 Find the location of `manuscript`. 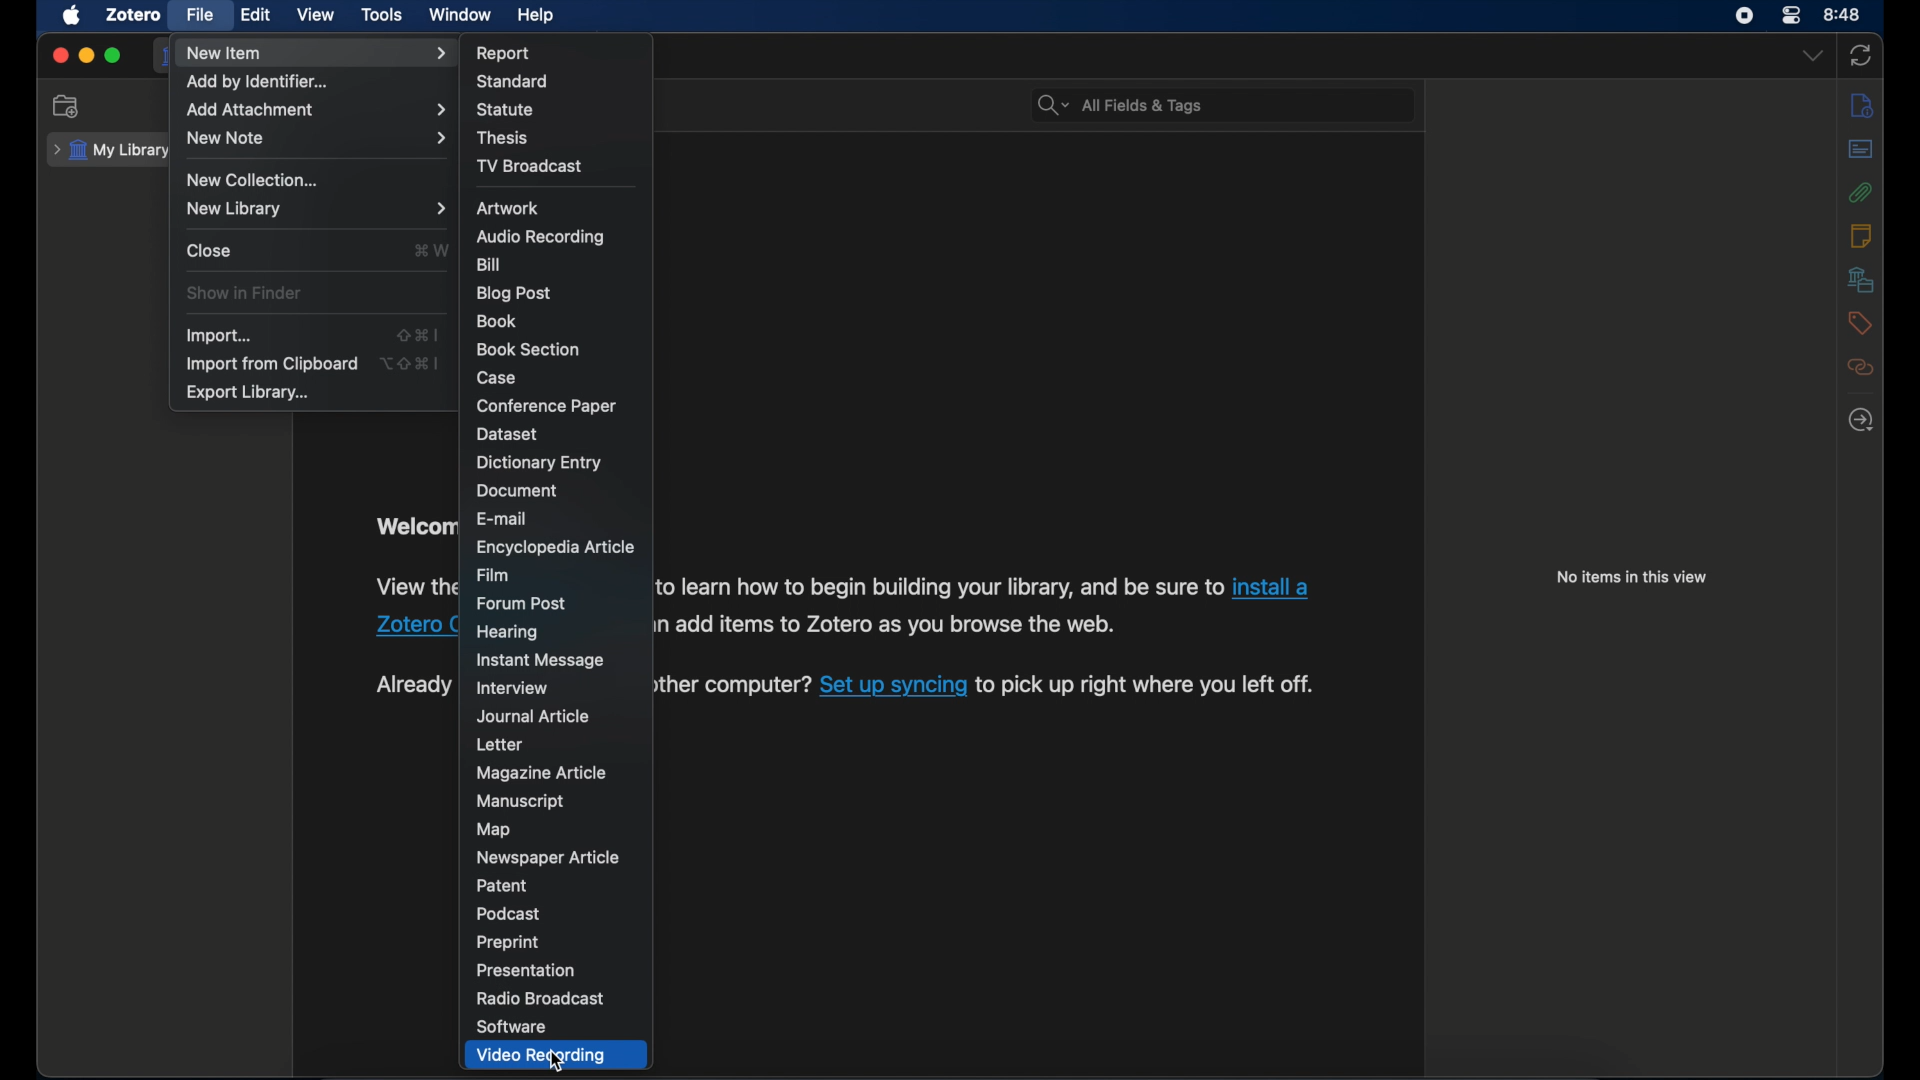

manuscript is located at coordinates (522, 802).